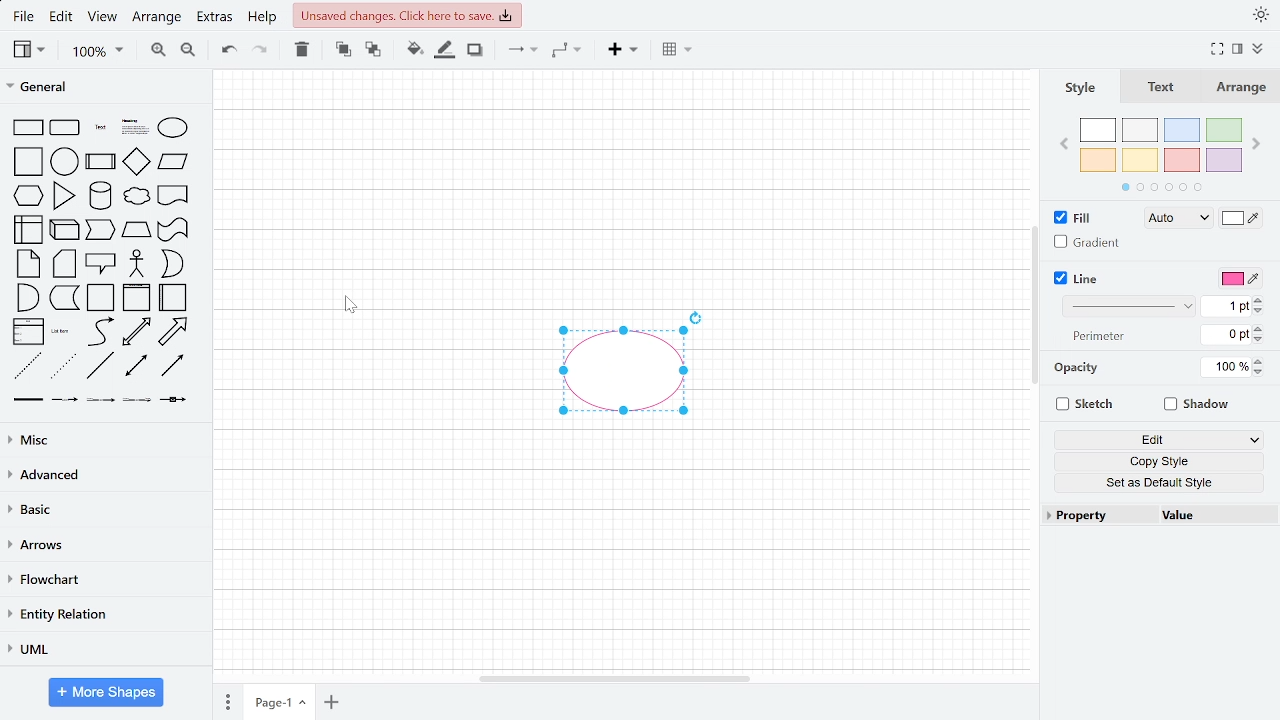  I want to click on UML, so click(102, 649).